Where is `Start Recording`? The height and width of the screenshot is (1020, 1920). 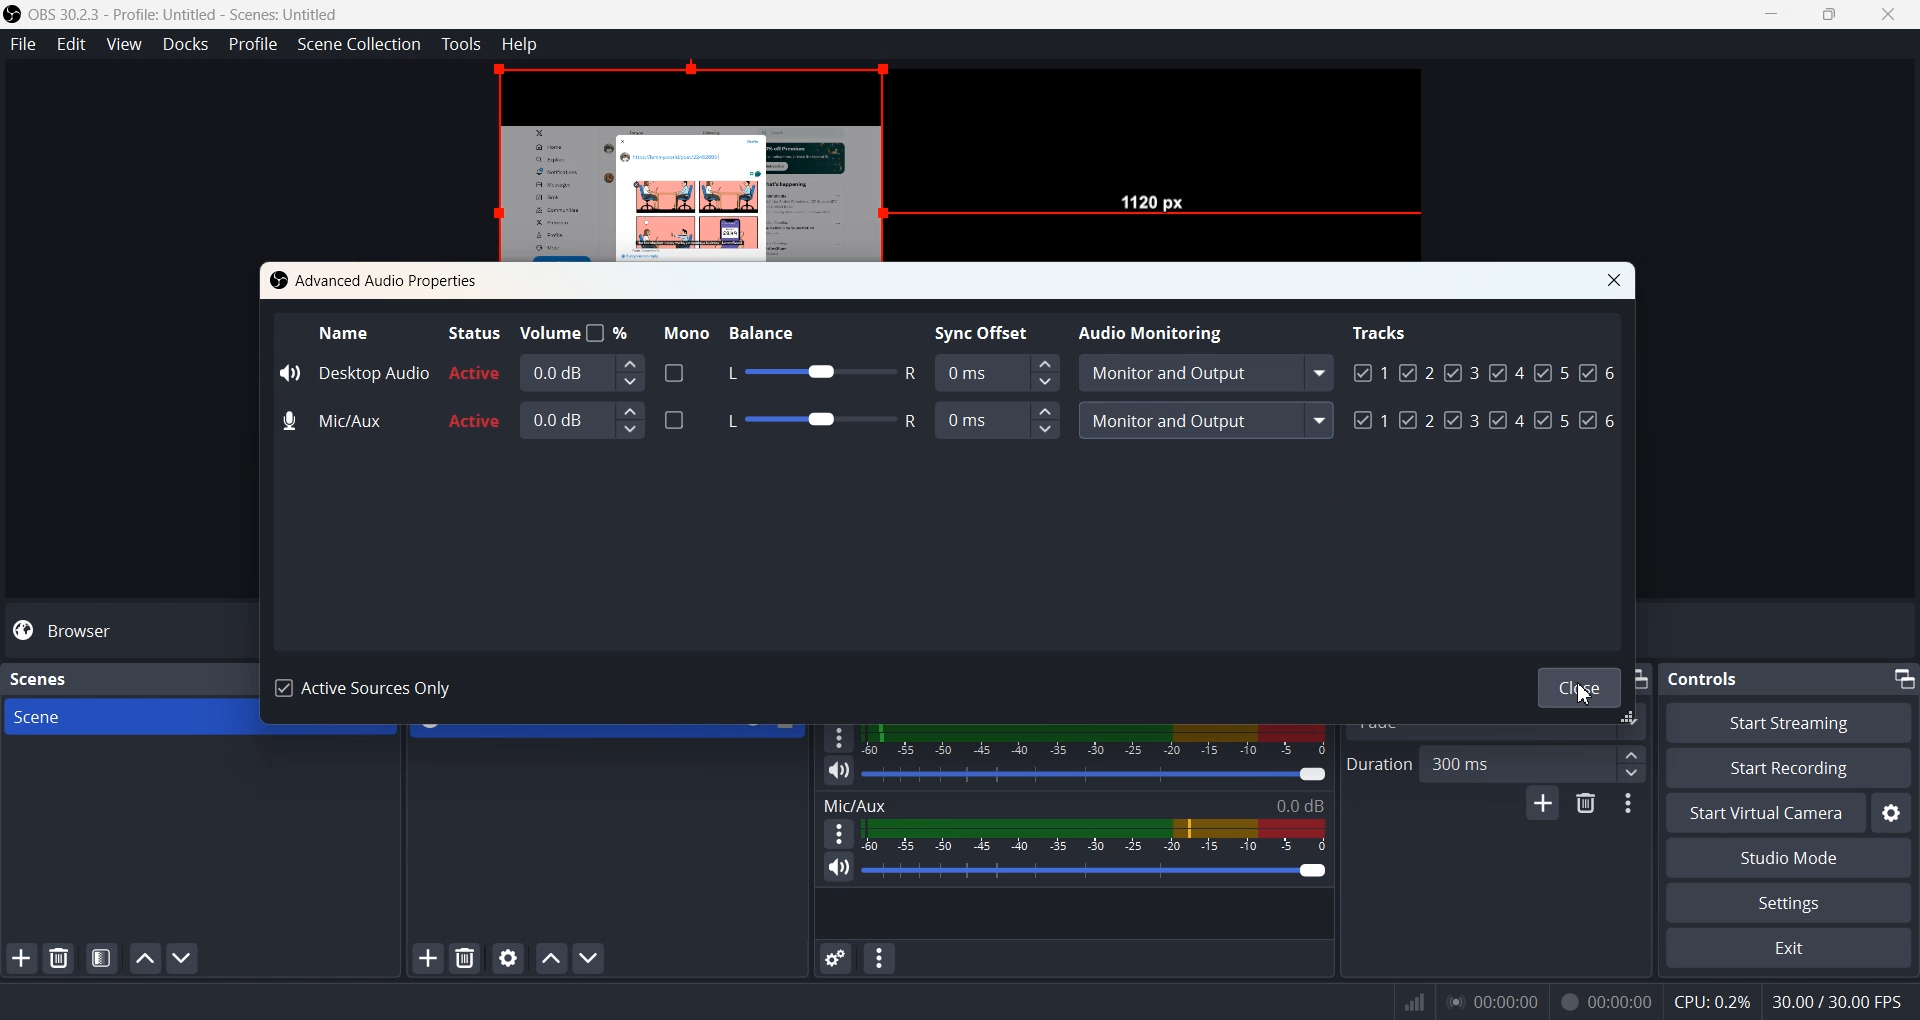 Start Recording is located at coordinates (1788, 767).